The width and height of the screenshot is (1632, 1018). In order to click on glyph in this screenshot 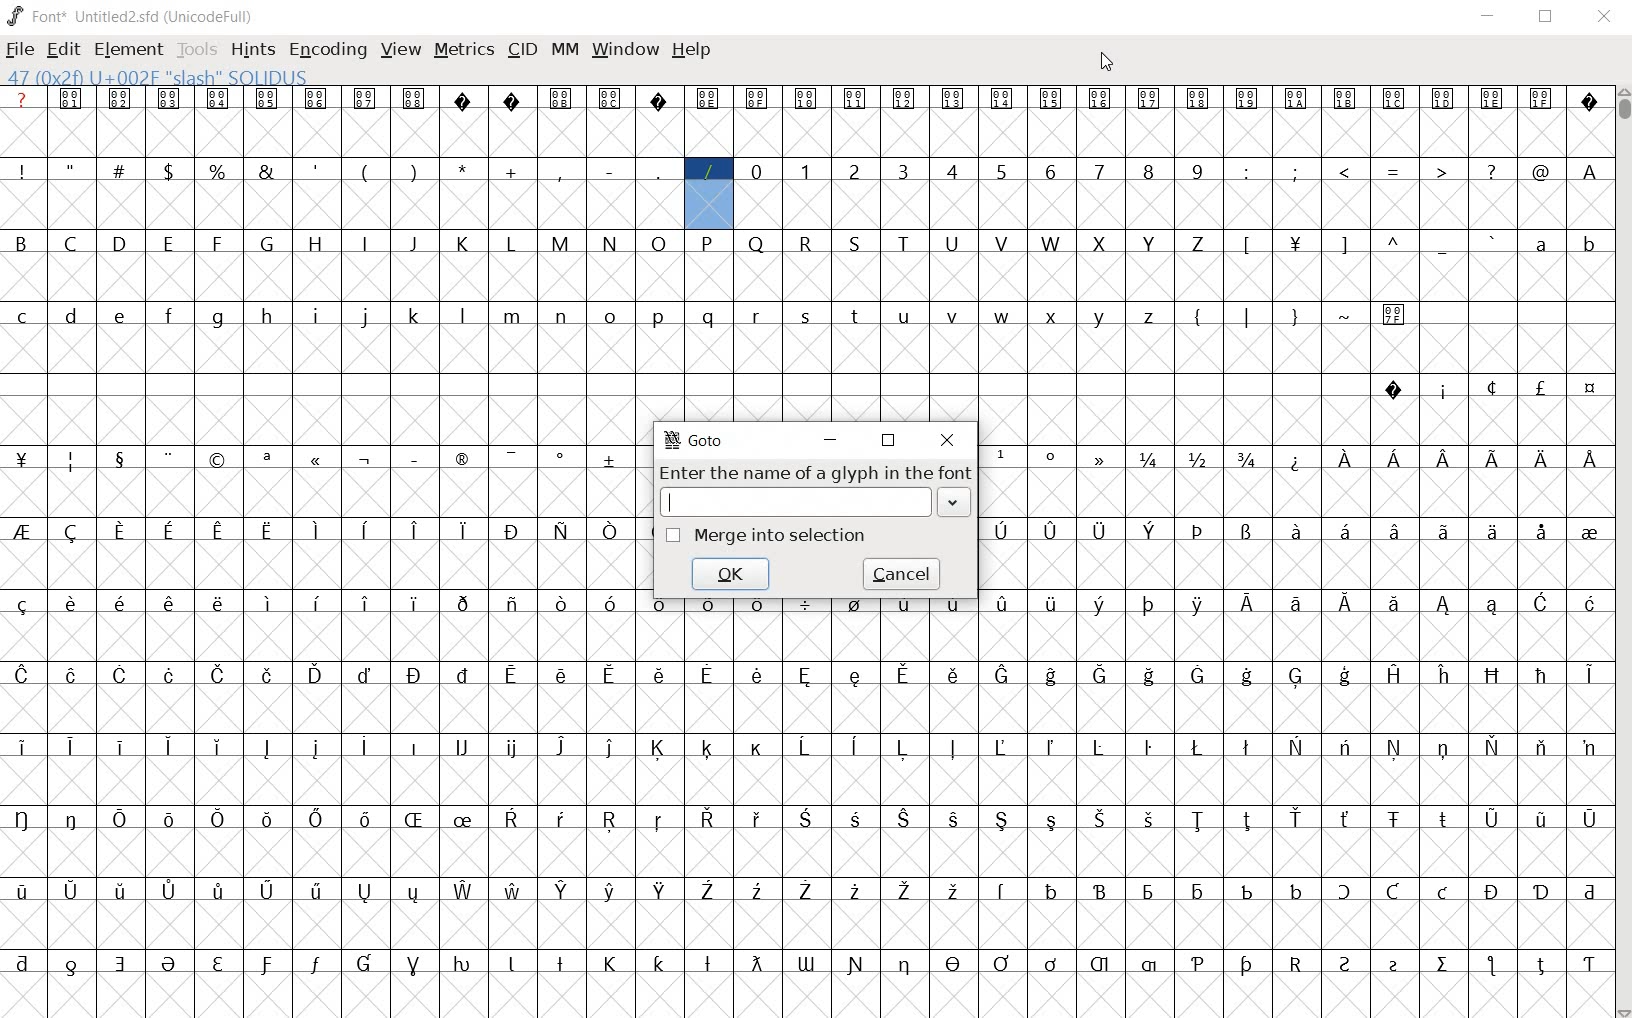, I will do `click(464, 820)`.